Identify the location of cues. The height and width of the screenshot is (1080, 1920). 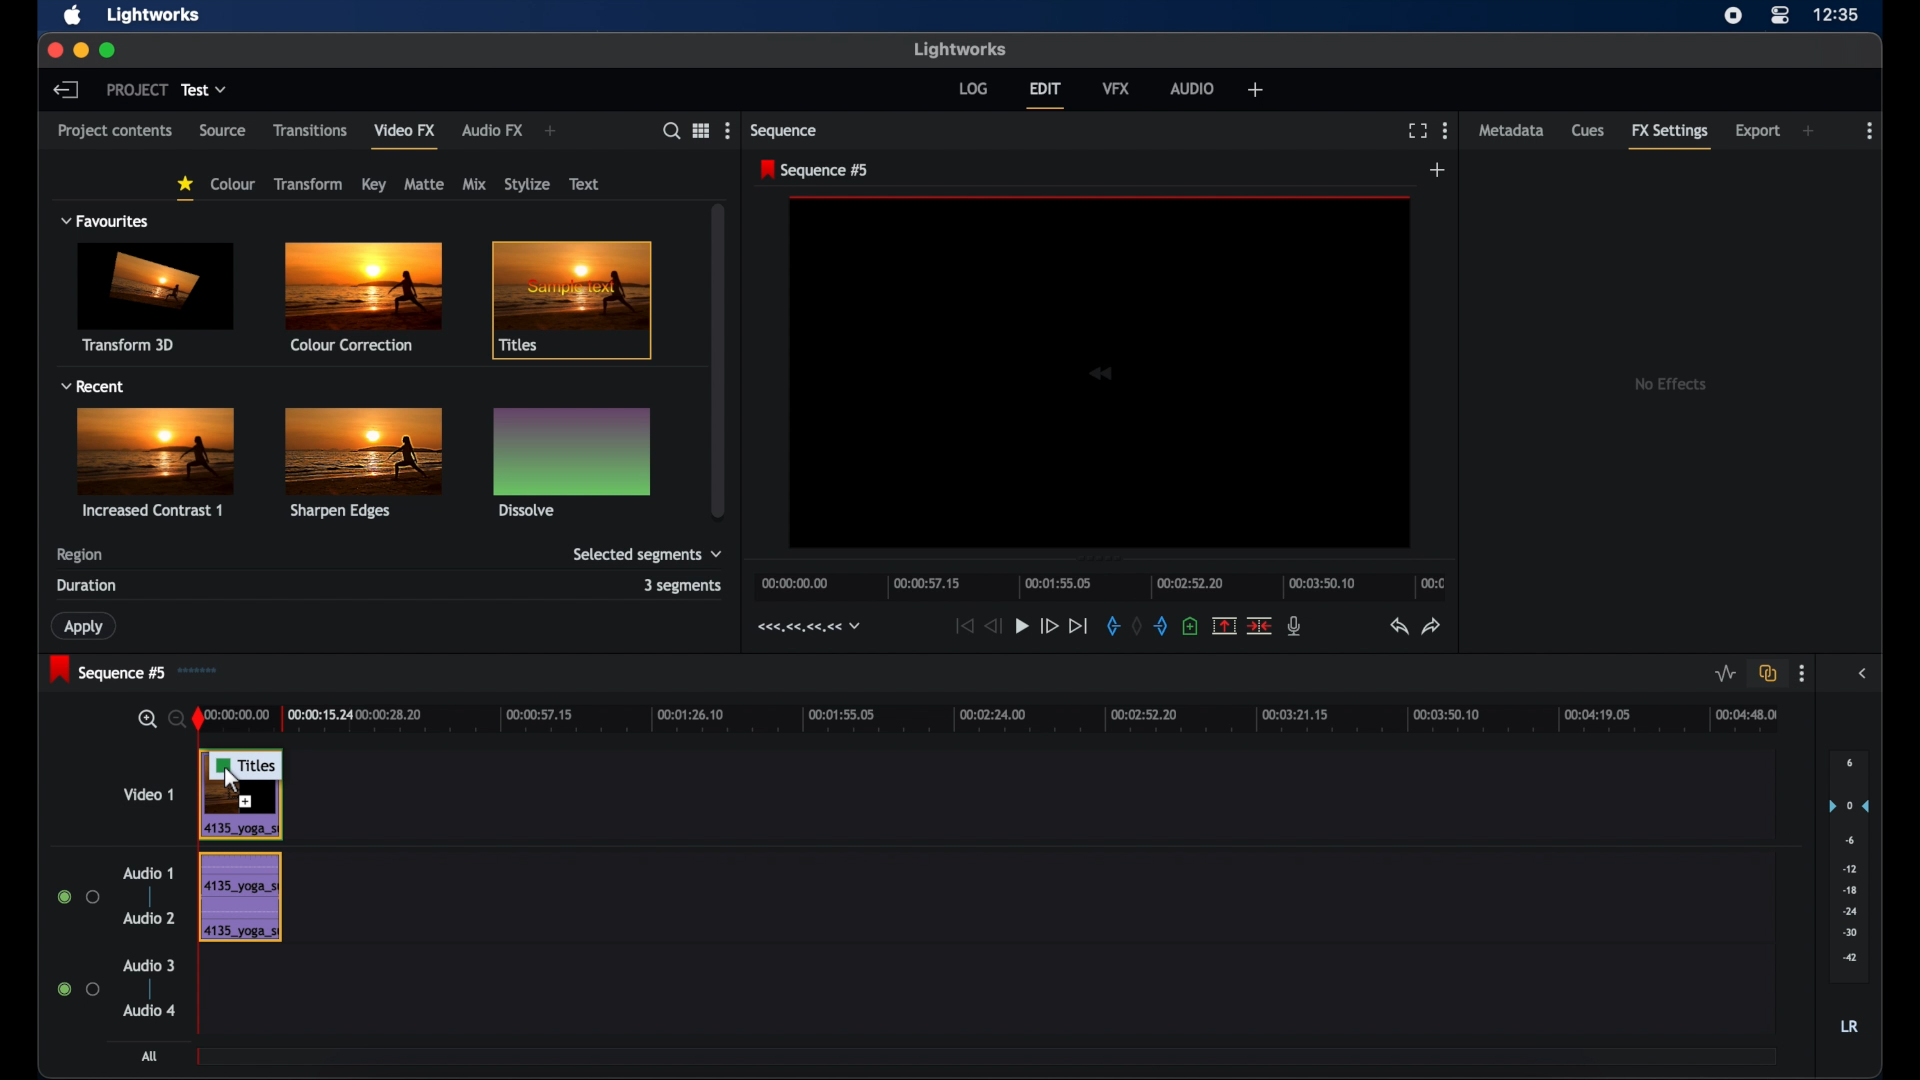
(1589, 131).